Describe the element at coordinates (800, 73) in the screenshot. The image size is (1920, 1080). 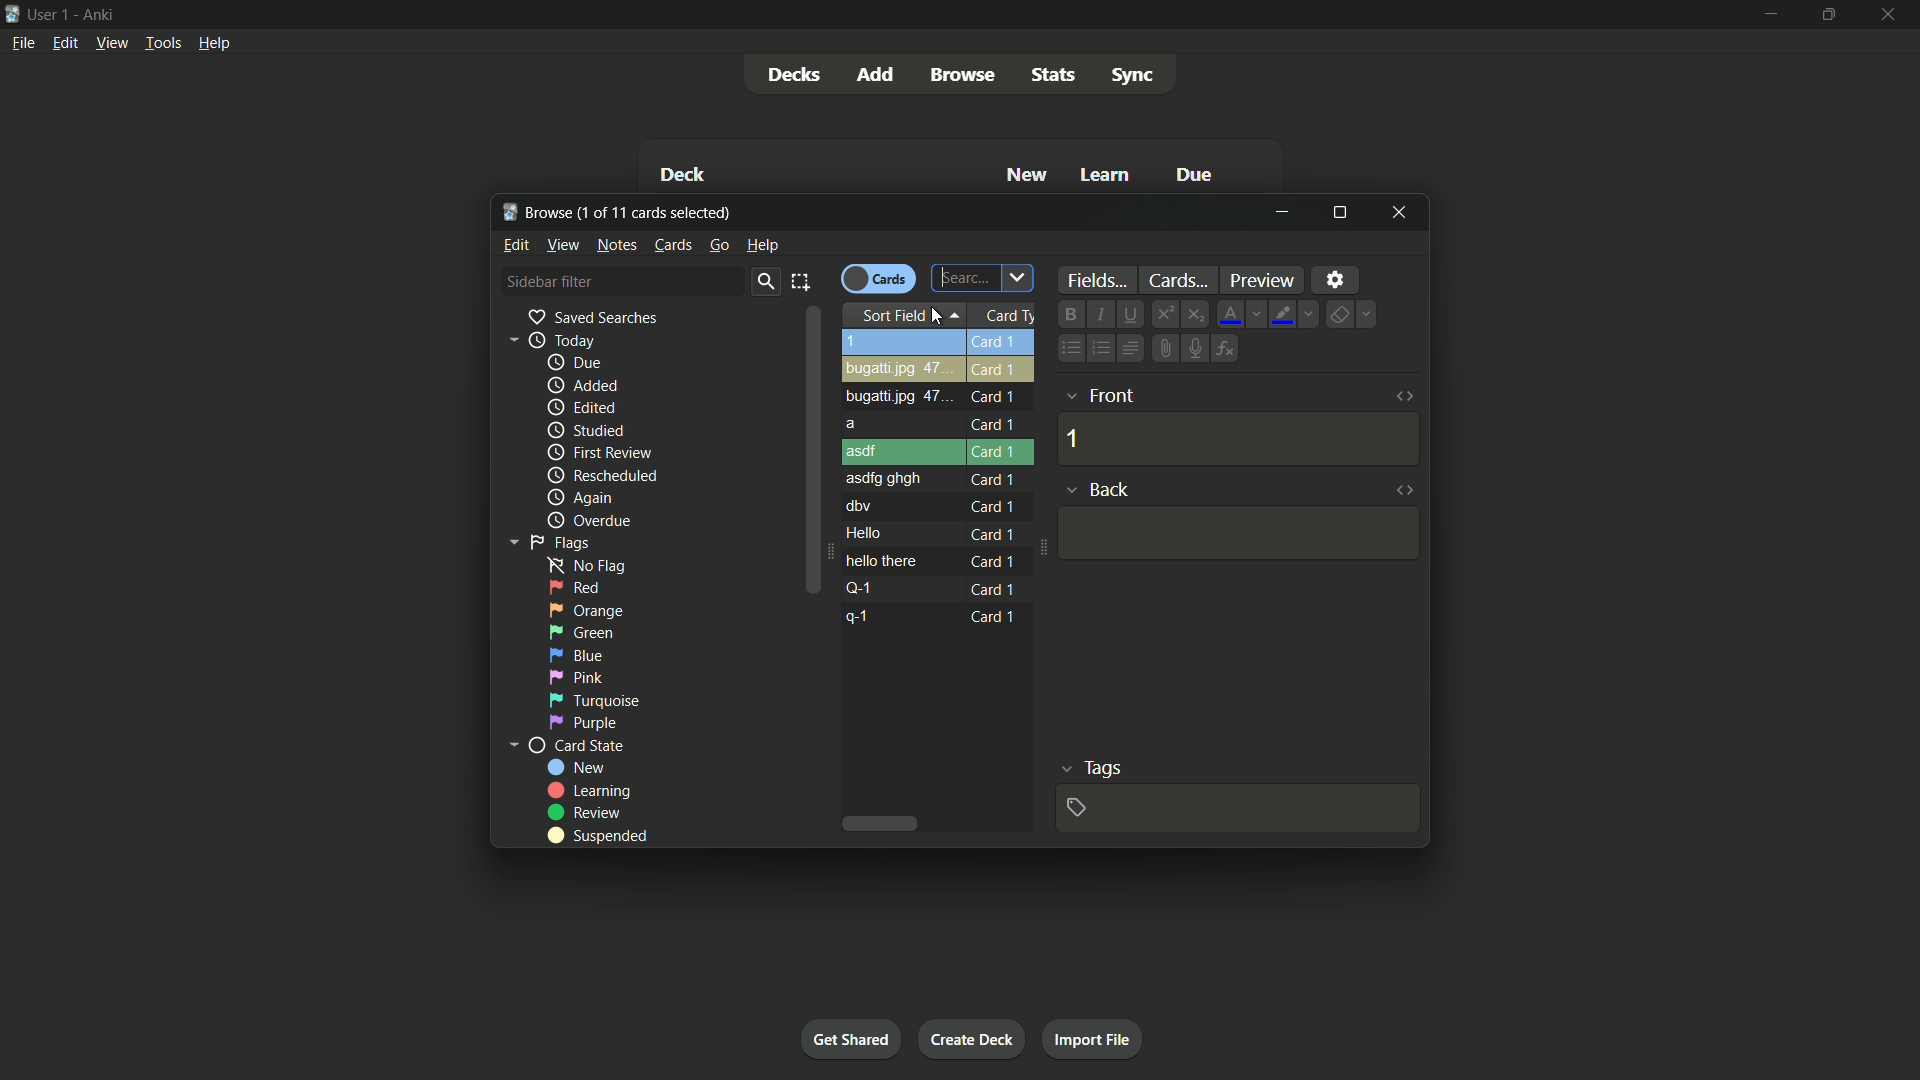
I see `decks` at that location.